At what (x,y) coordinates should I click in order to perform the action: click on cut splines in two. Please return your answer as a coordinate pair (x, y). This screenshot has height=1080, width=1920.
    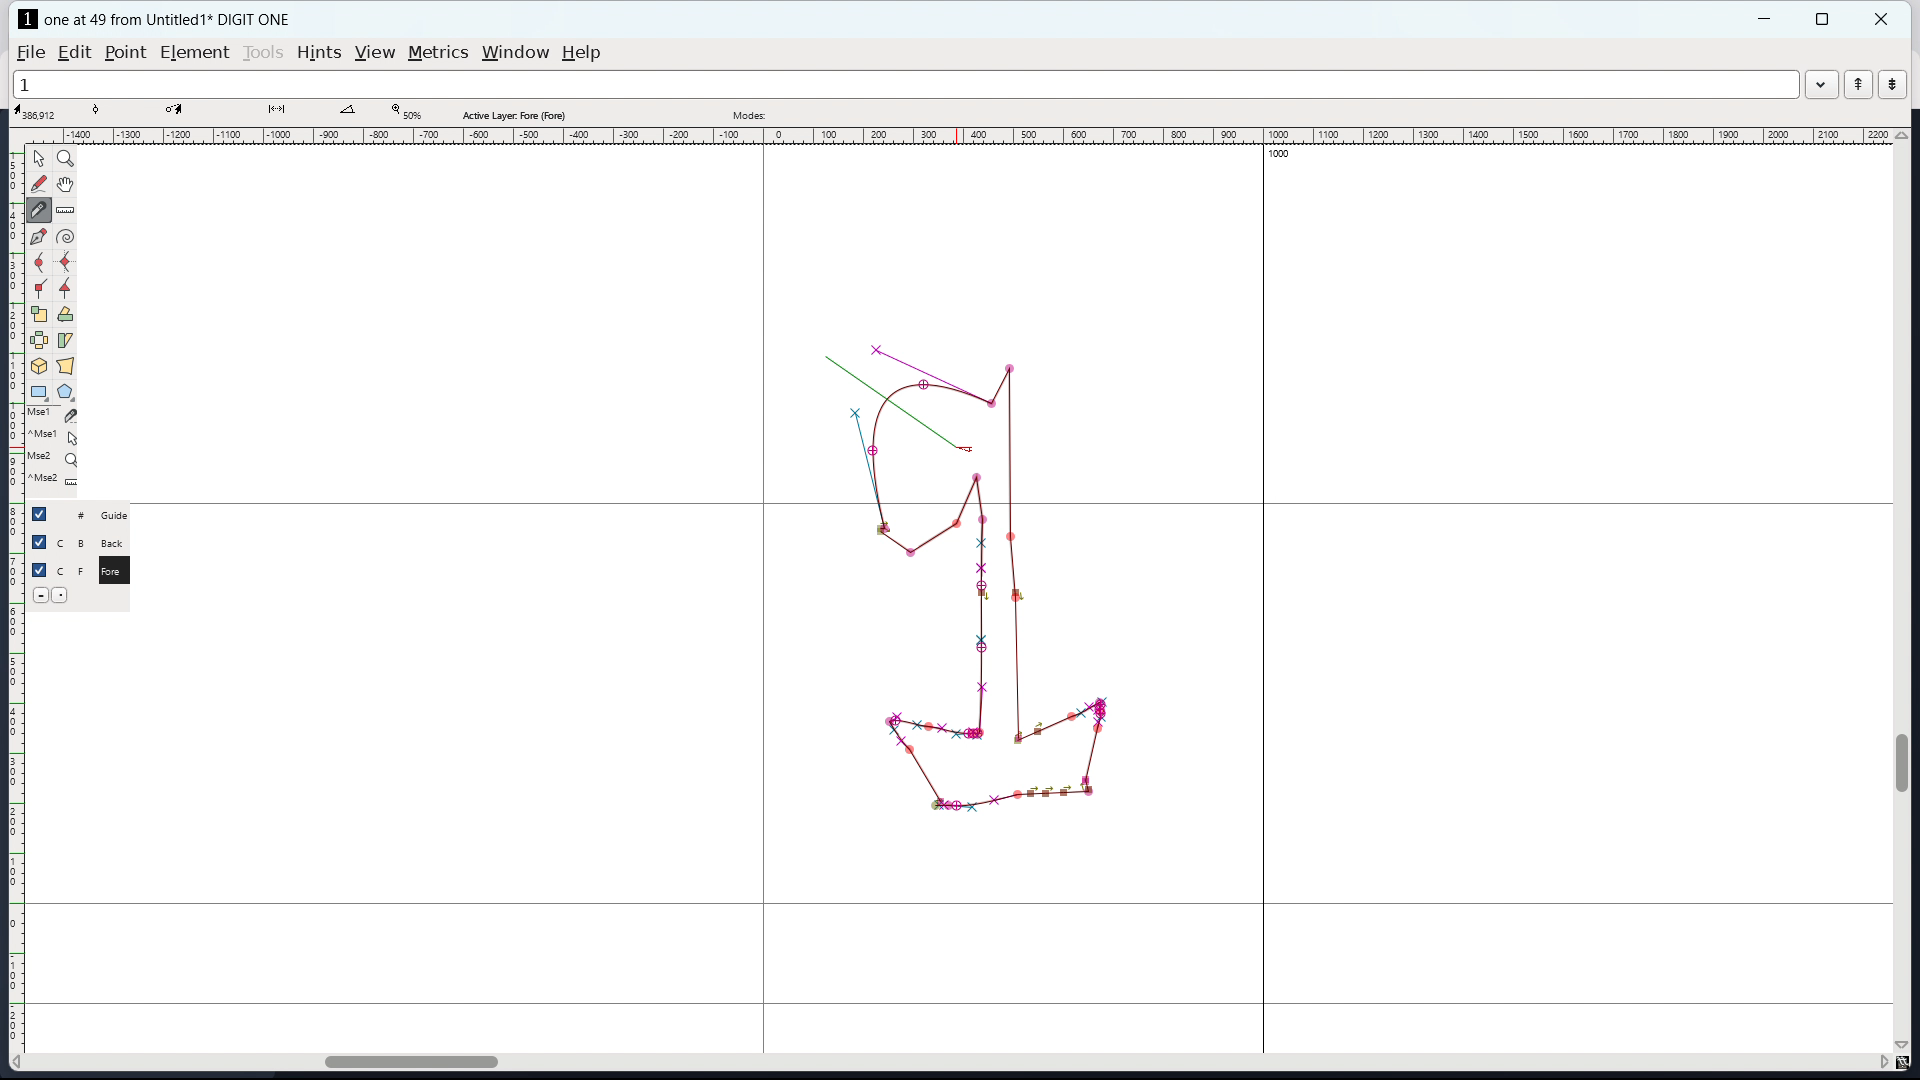
    Looking at the image, I should click on (42, 212).